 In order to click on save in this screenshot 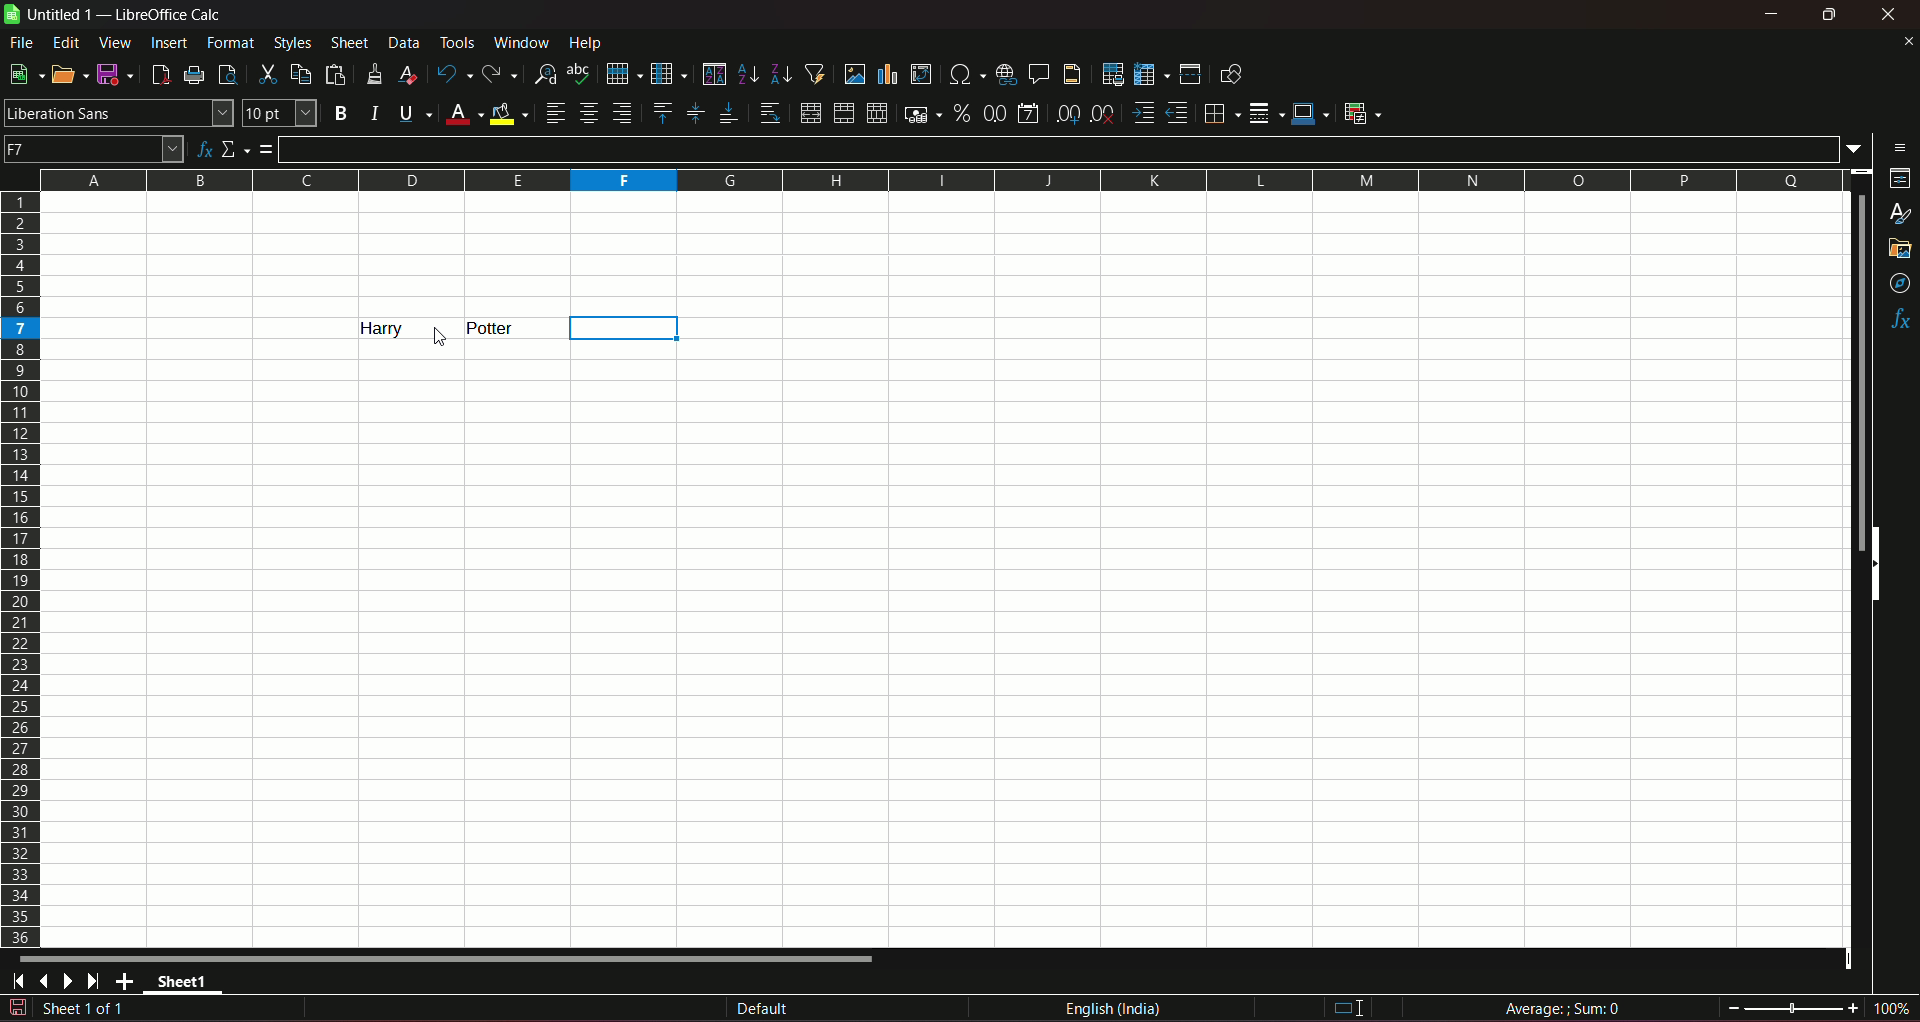, I will do `click(111, 73)`.